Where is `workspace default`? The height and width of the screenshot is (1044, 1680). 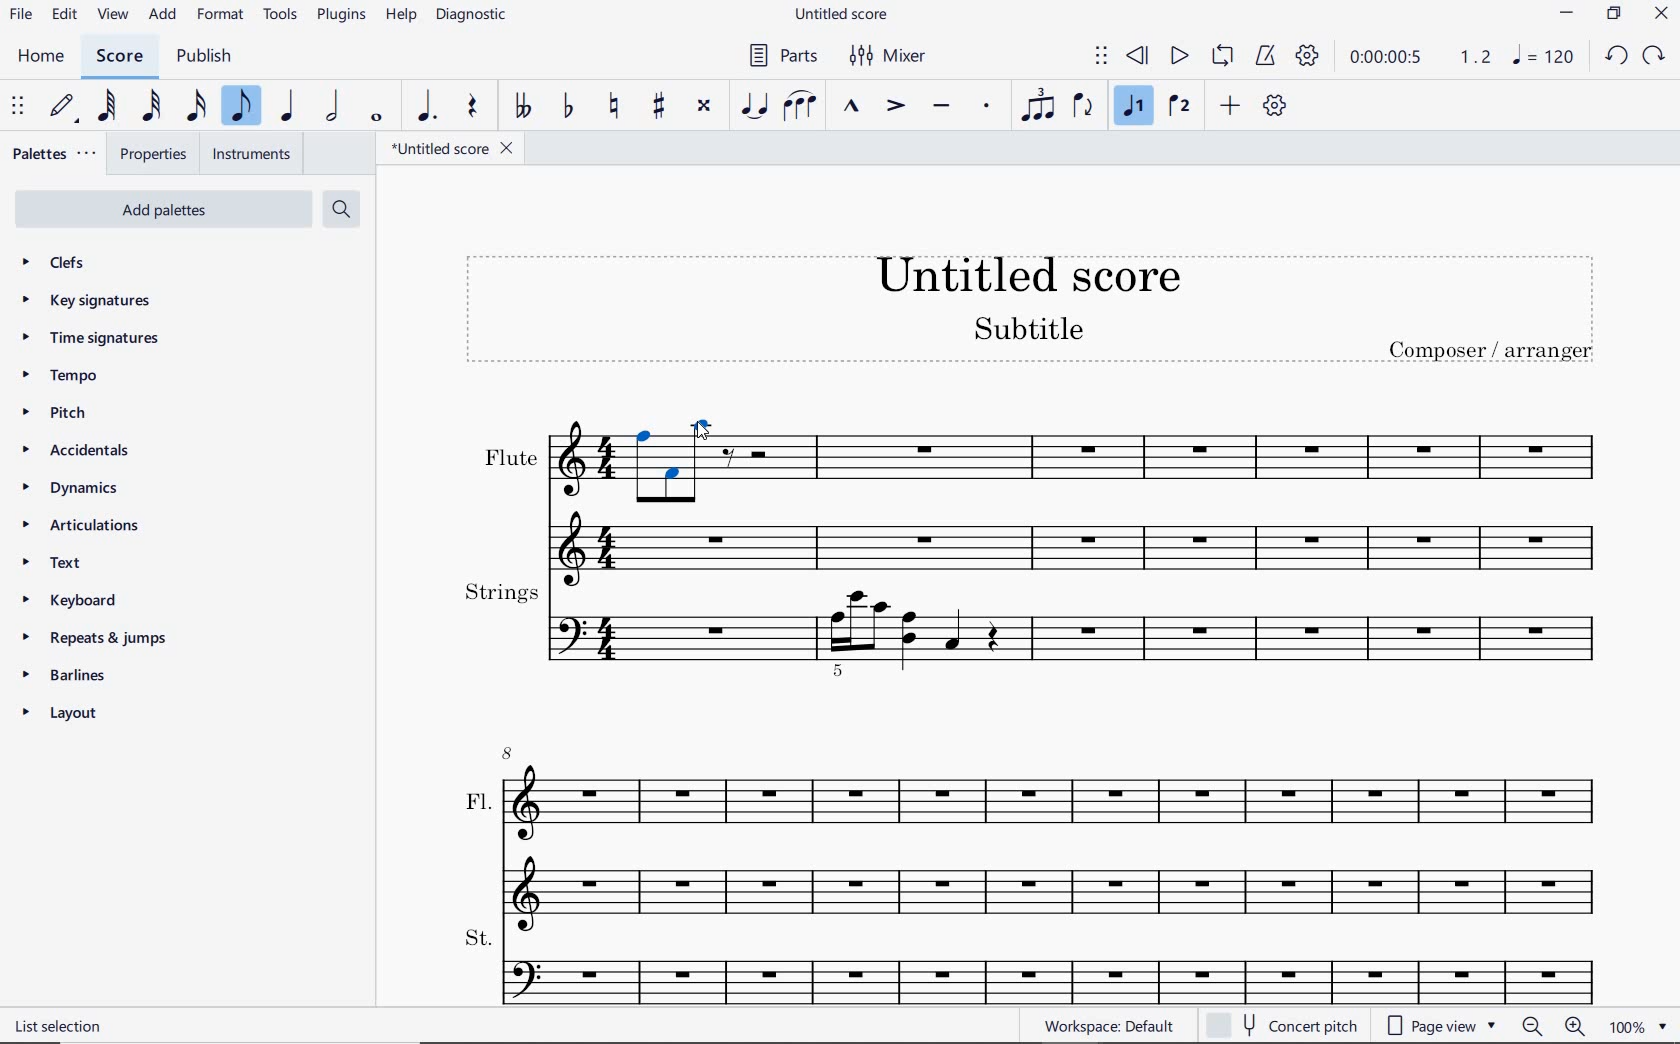 workspace default is located at coordinates (1109, 1026).